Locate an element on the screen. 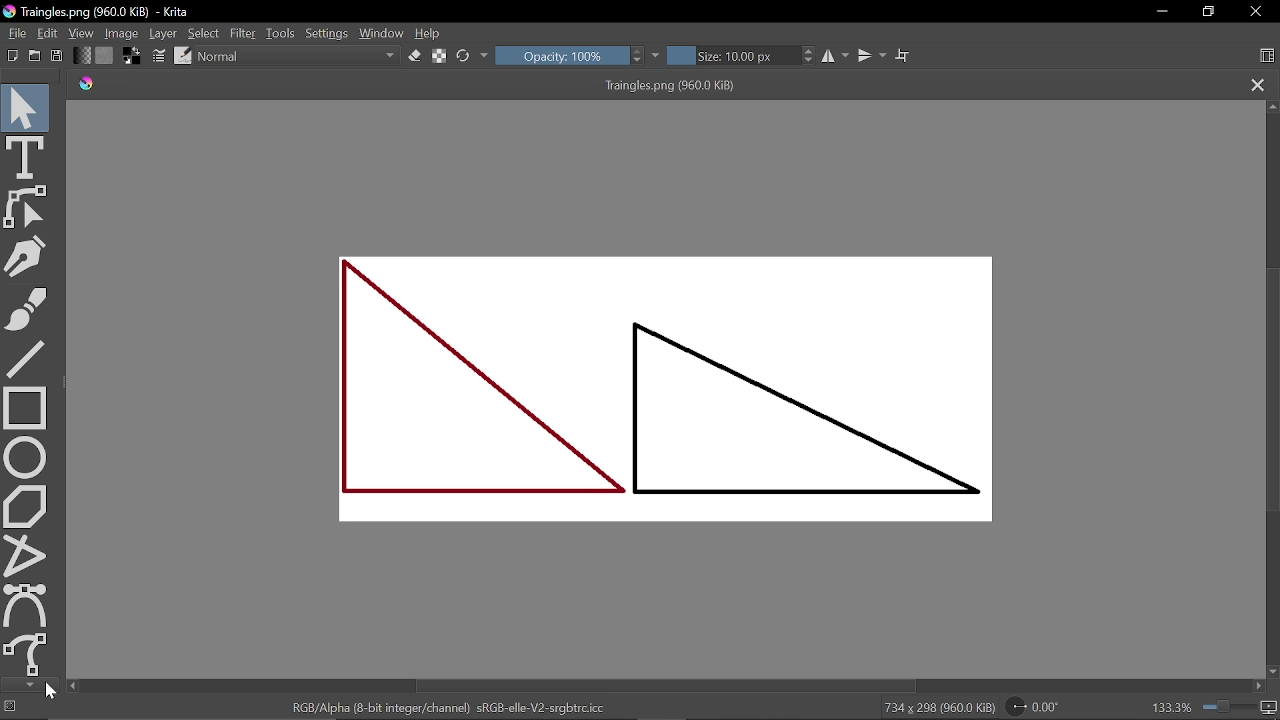 Image resolution: width=1280 pixels, height=720 pixels. Eraser is located at coordinates (415, 57).